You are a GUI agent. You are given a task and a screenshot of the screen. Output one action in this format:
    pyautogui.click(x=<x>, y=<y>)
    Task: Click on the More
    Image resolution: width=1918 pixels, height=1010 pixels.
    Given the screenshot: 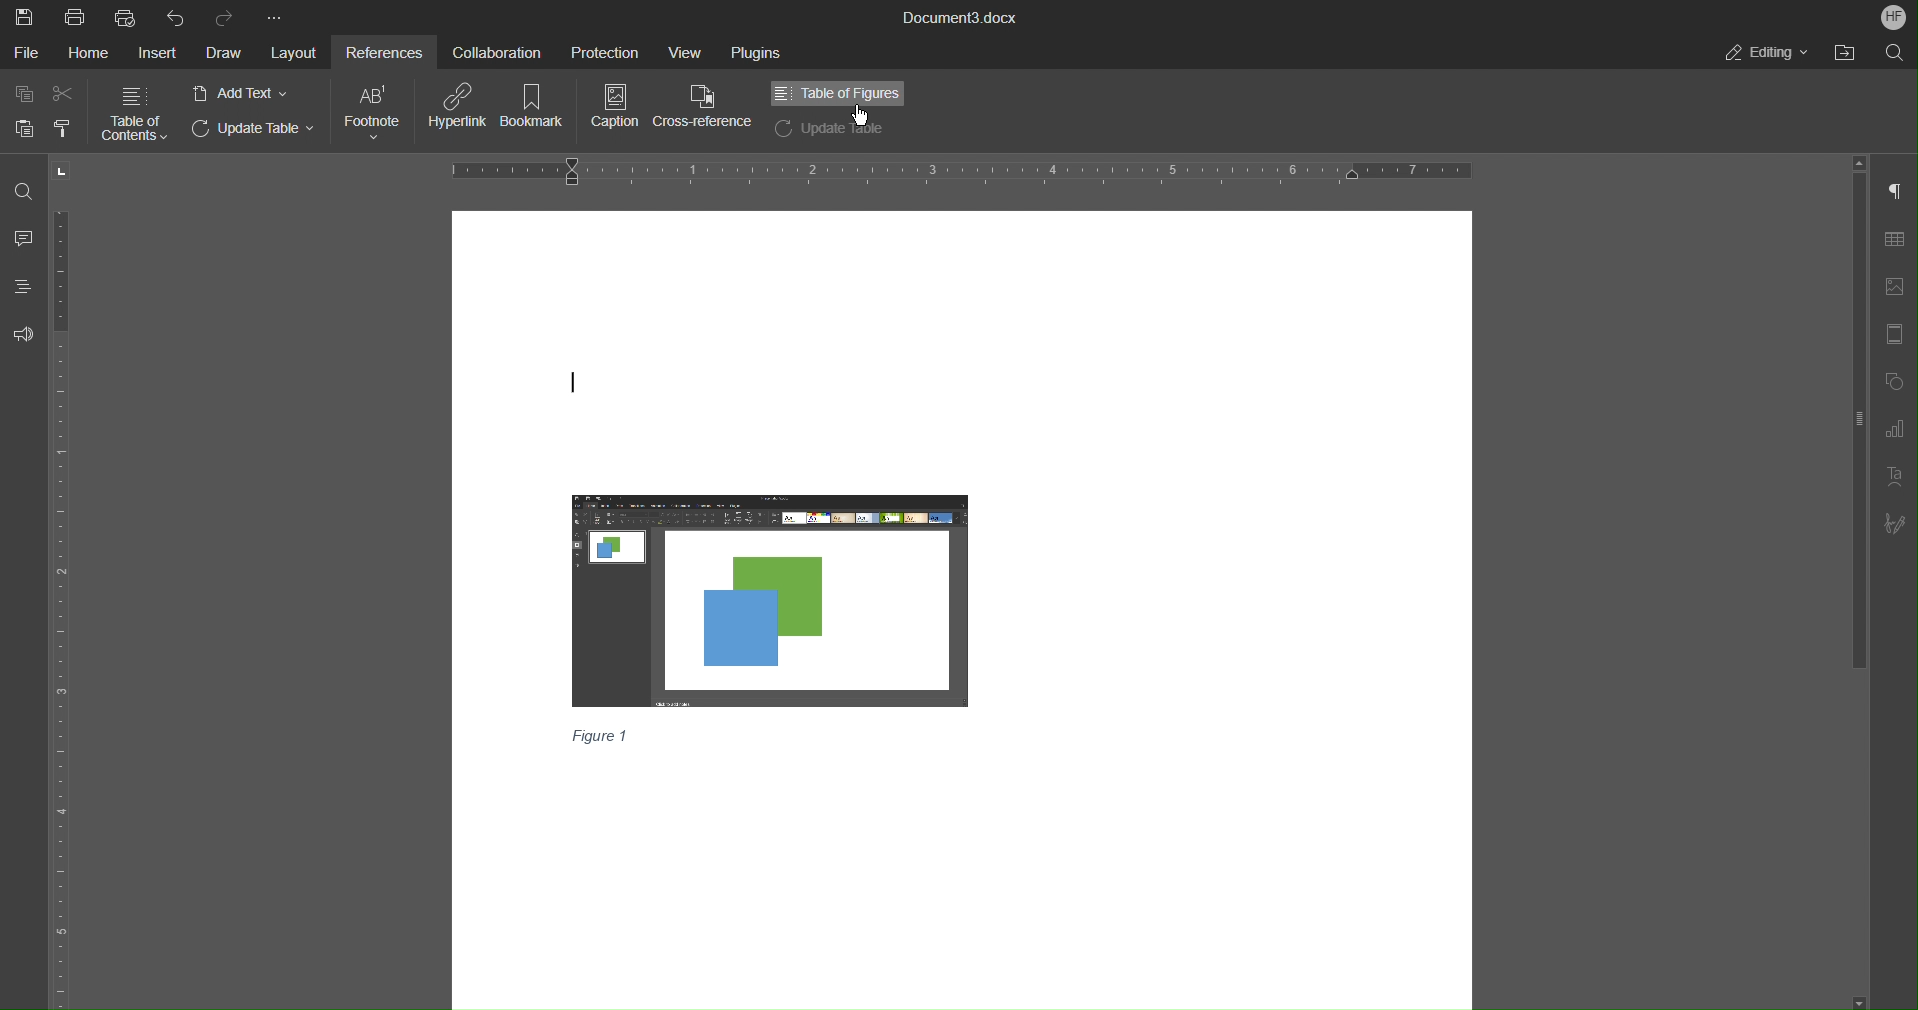 What is the action you would take?
    pyautogui.click(x=275, y=14)
    